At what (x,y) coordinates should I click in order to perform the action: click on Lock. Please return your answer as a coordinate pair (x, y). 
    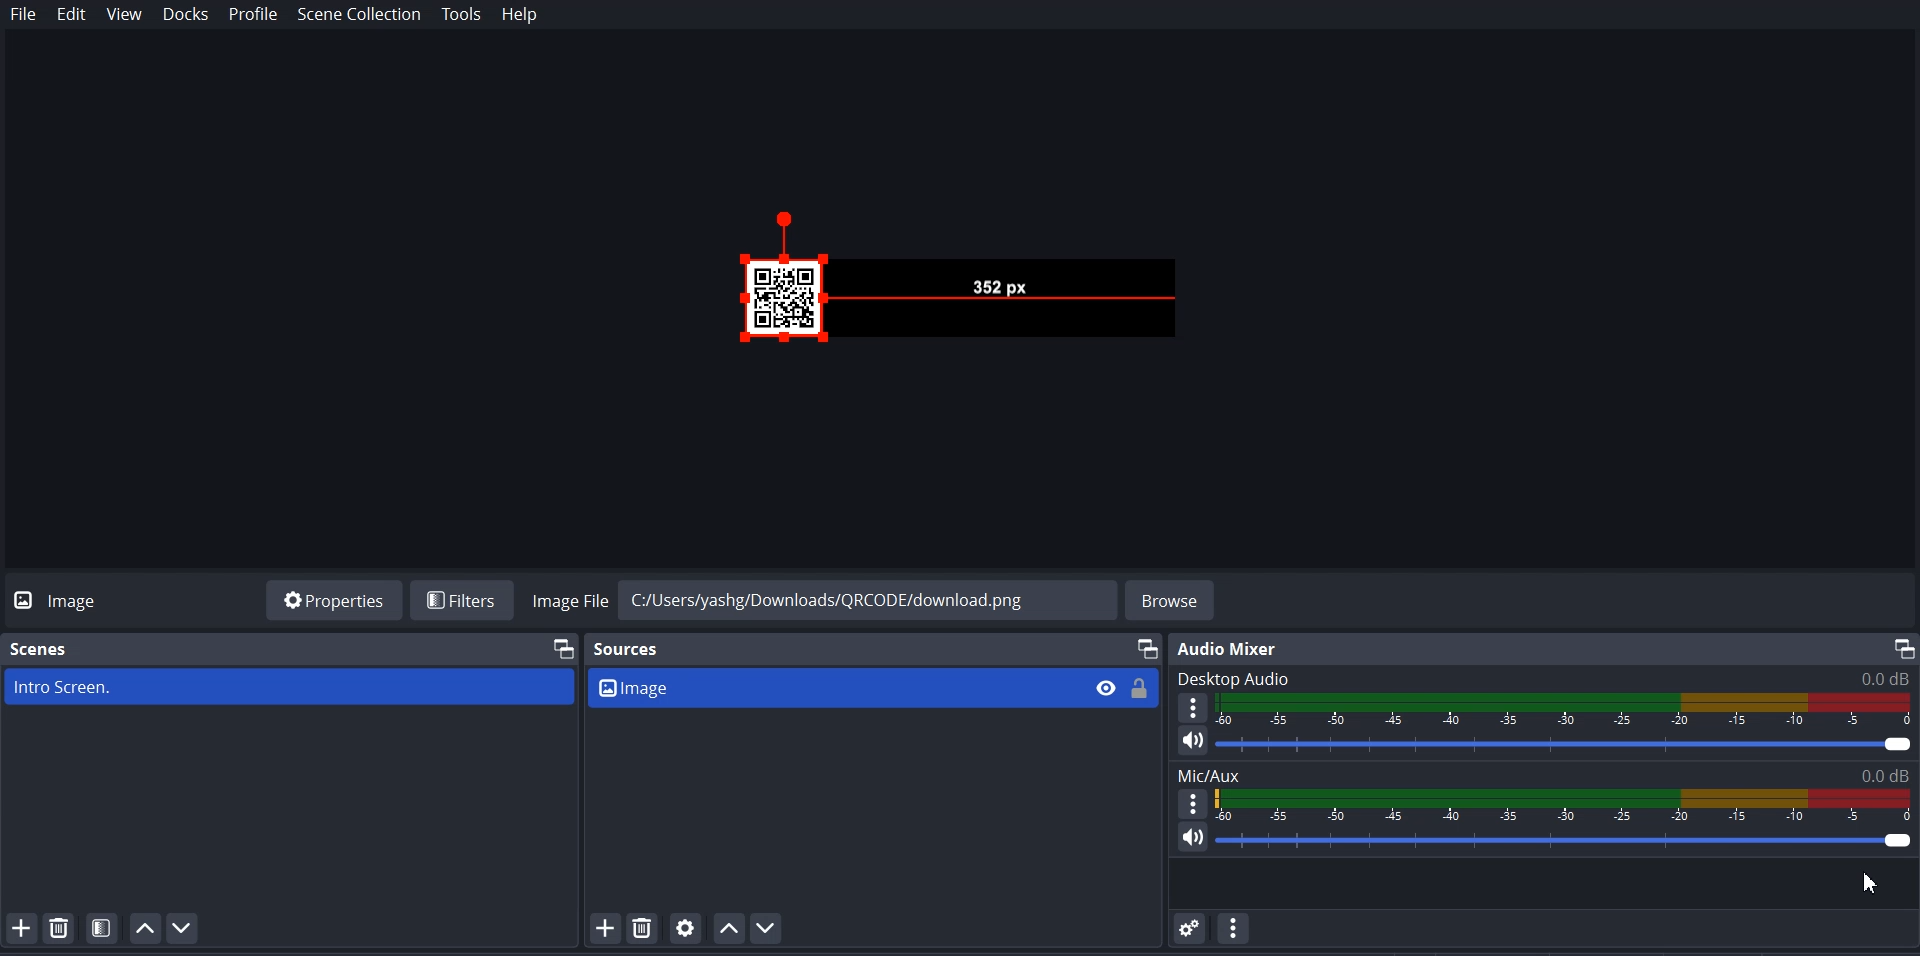
    Looking at the image, I should click on (1139, 688).